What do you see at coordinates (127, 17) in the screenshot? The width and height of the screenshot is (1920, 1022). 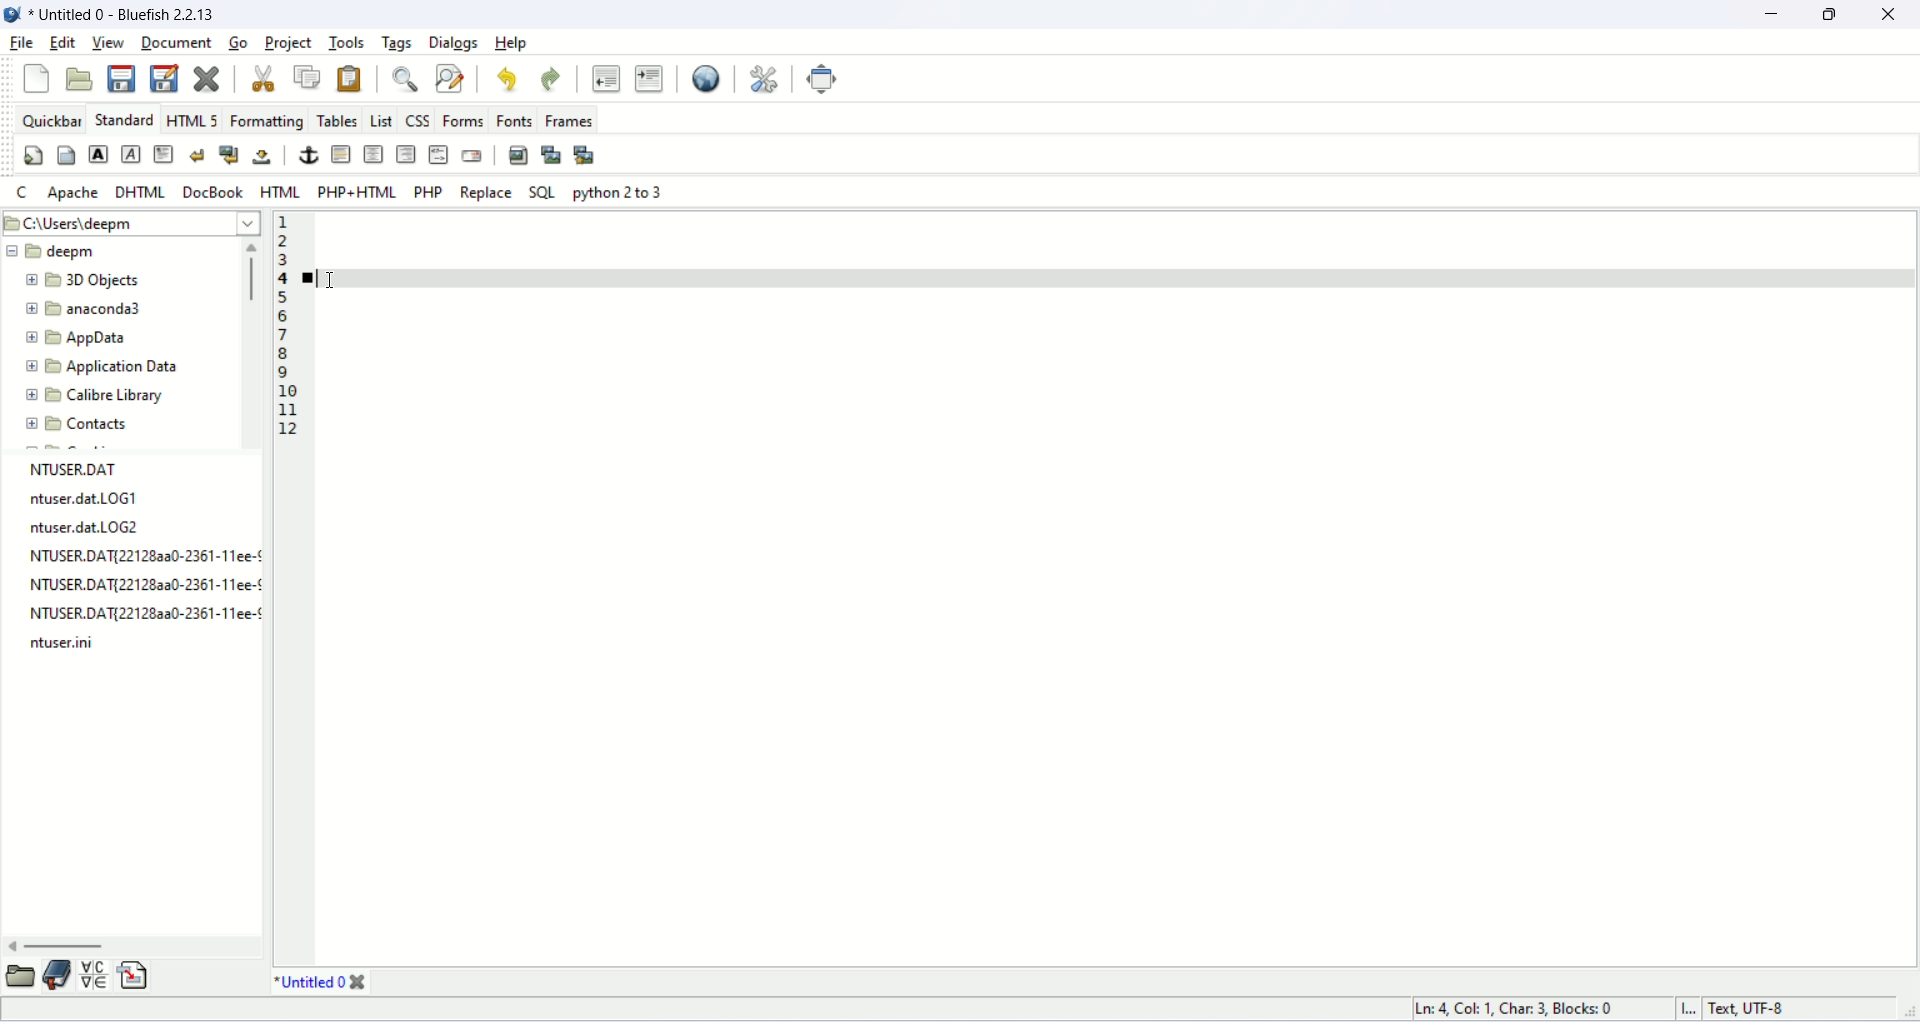 I see `file` at bounding box center [127, 17].